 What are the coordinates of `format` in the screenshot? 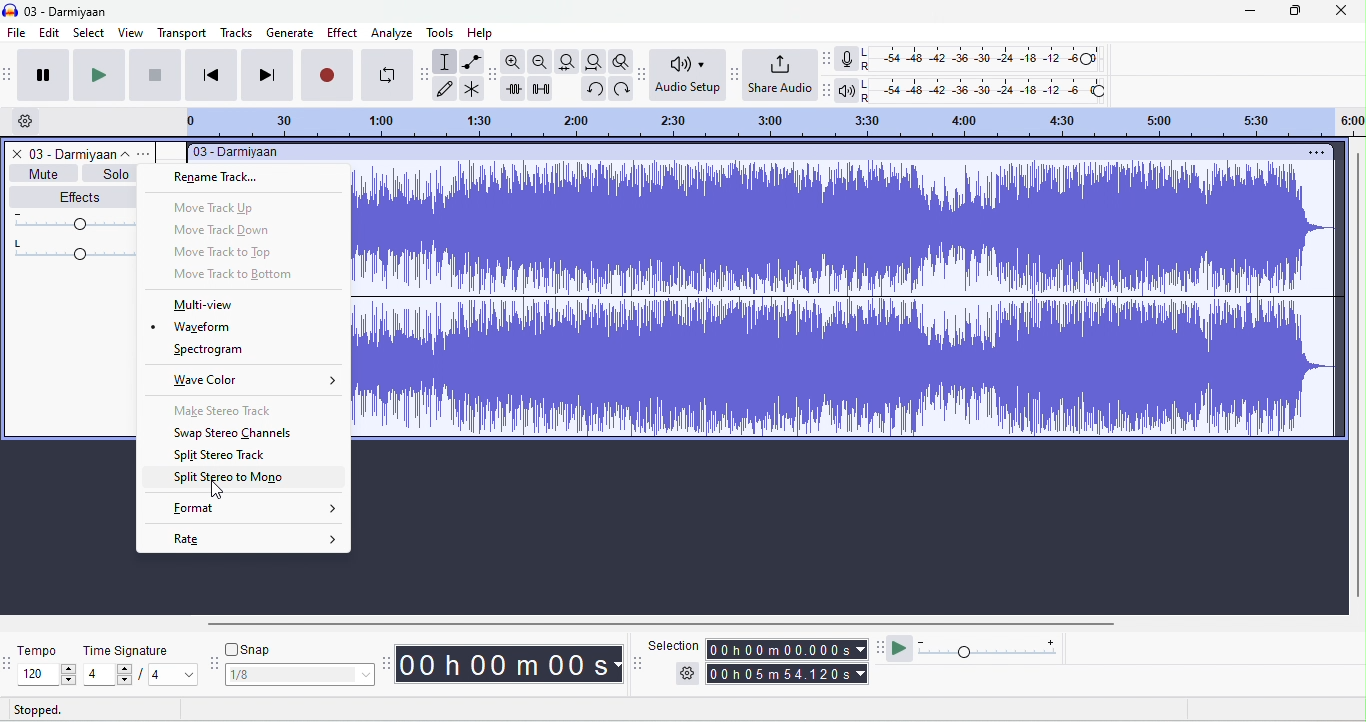 It's located at (254, 507).